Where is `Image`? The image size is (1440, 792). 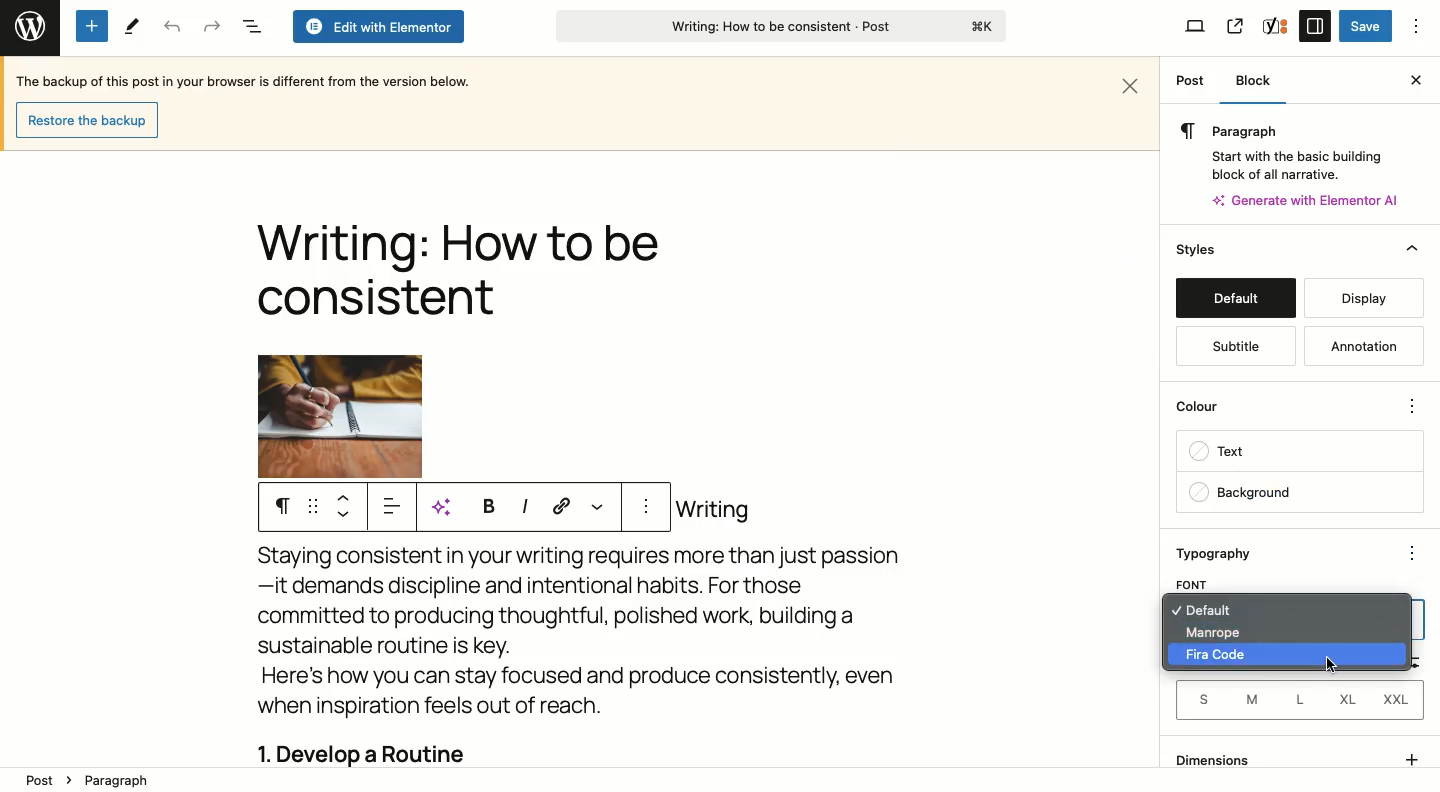 Image is located at coordinates (340, 416).